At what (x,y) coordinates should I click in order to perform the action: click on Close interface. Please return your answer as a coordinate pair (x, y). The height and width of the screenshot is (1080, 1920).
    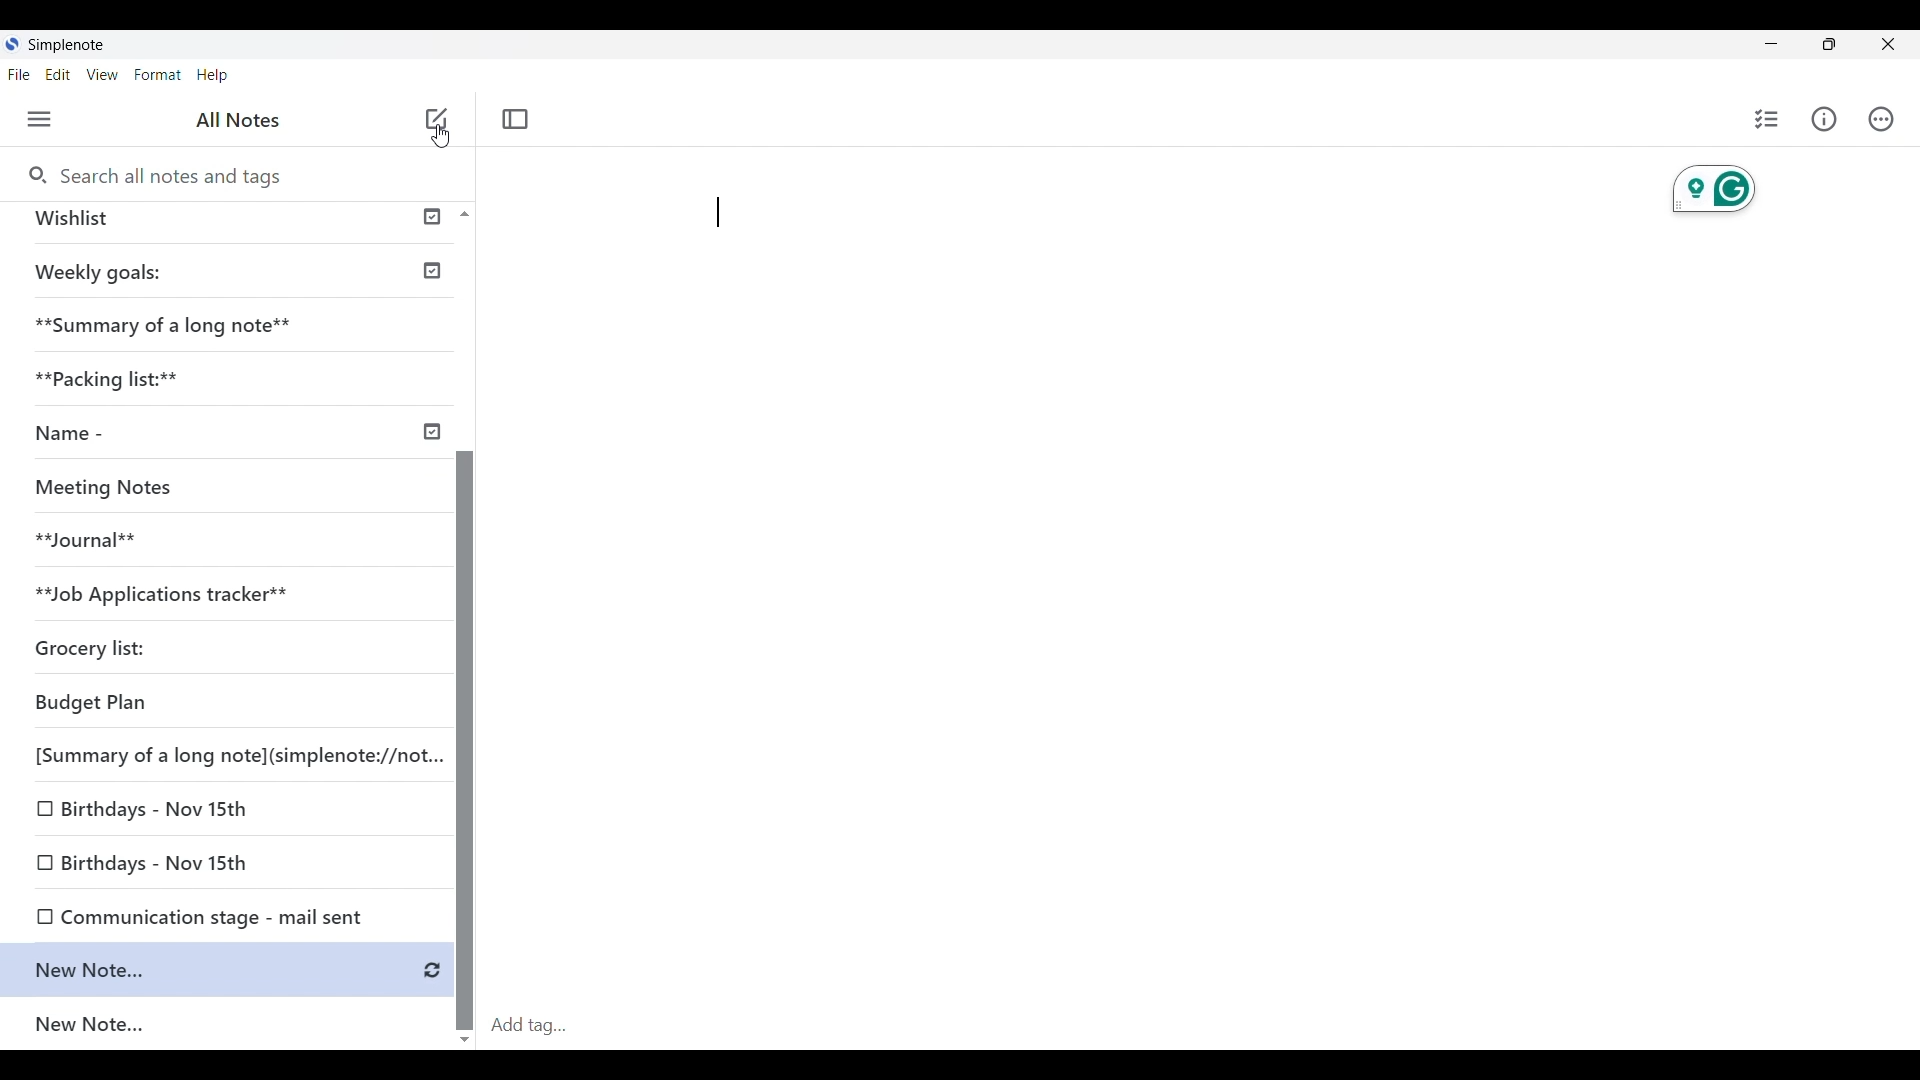
    Looking at the image, I should click on (1888, 44).